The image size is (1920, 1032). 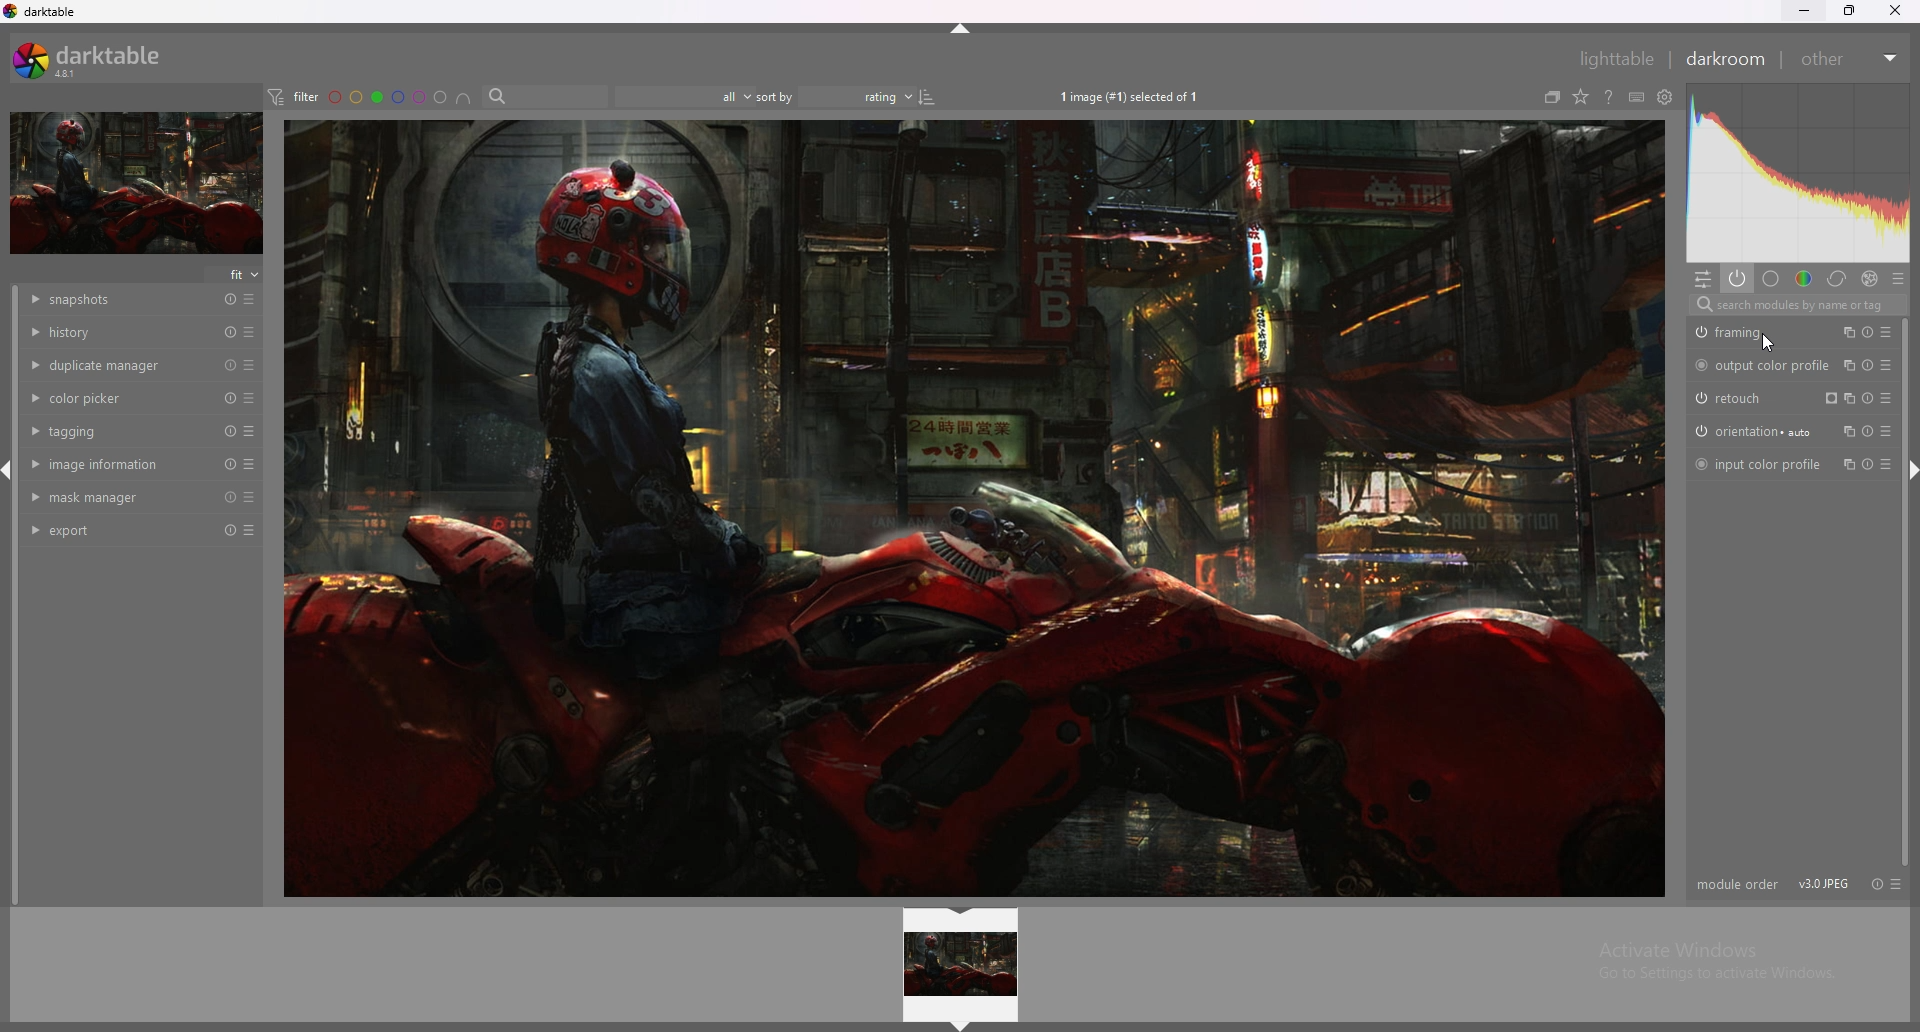 I want to click on reset, so click(x=228, y=332).